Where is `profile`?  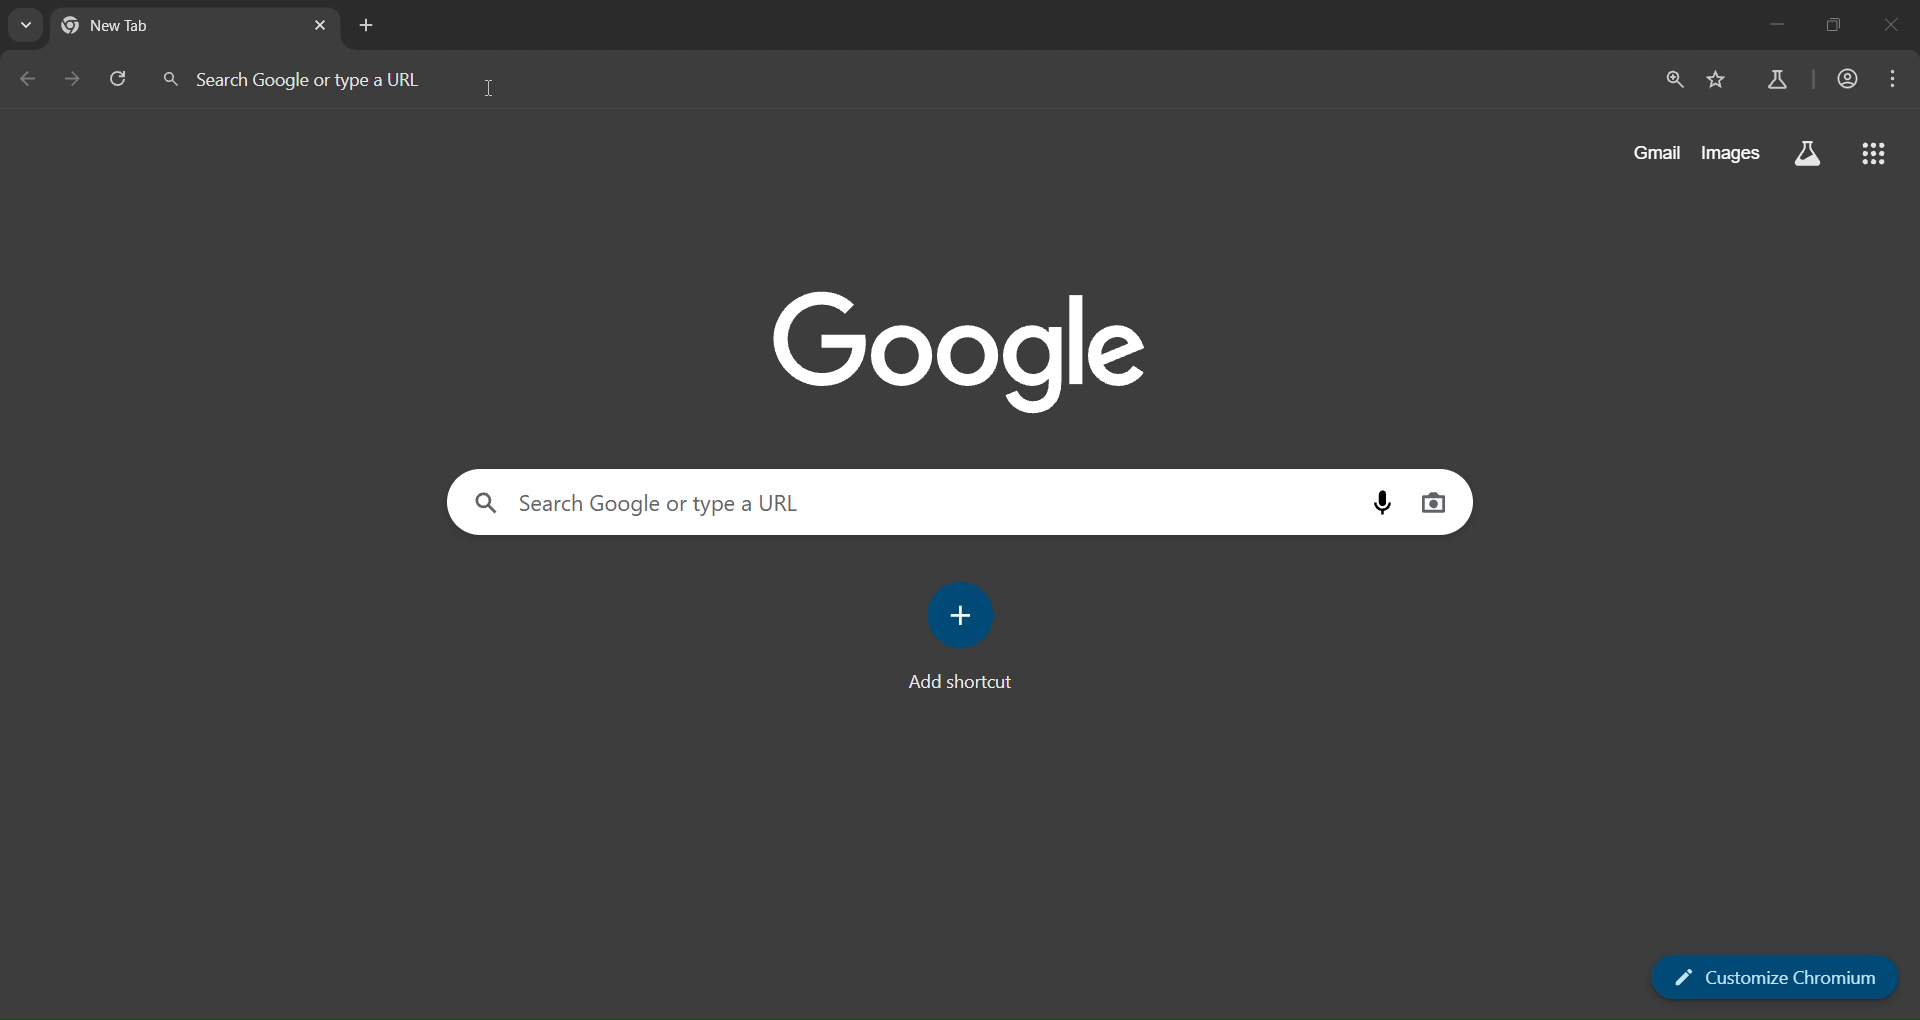
profile is located at coordinates (1848, 80).